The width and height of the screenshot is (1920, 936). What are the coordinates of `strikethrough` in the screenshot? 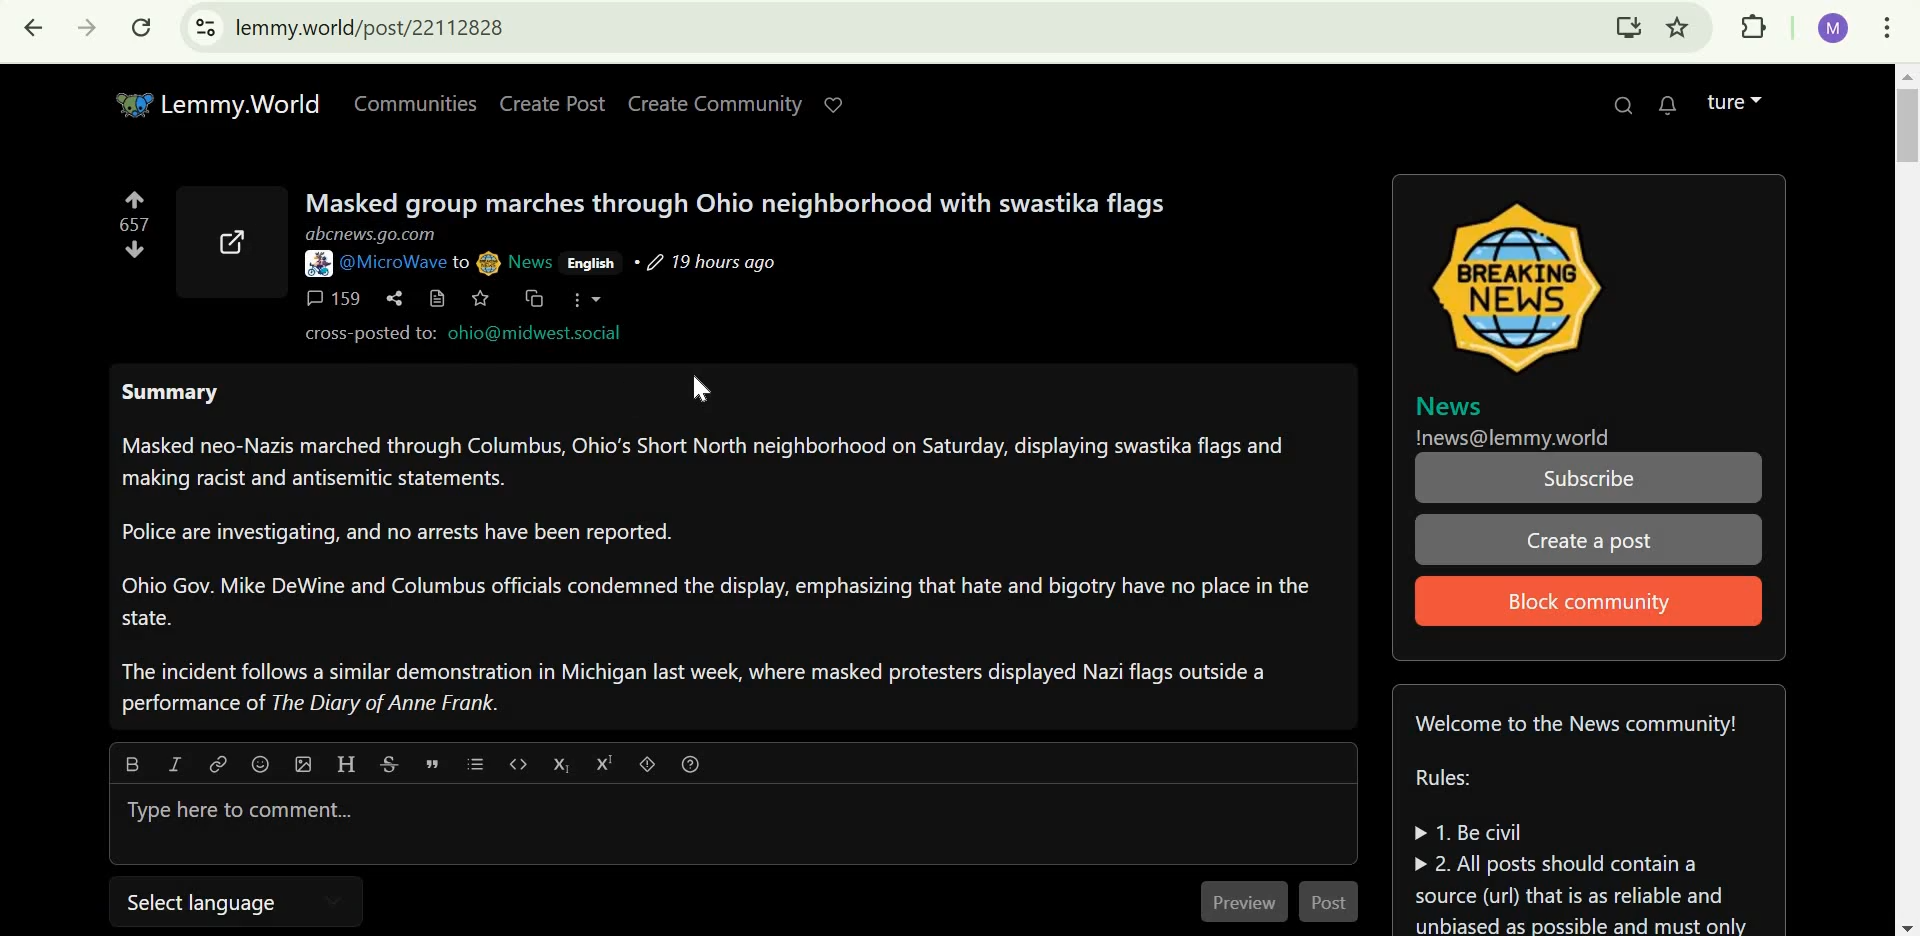 It's located at (387, 764).